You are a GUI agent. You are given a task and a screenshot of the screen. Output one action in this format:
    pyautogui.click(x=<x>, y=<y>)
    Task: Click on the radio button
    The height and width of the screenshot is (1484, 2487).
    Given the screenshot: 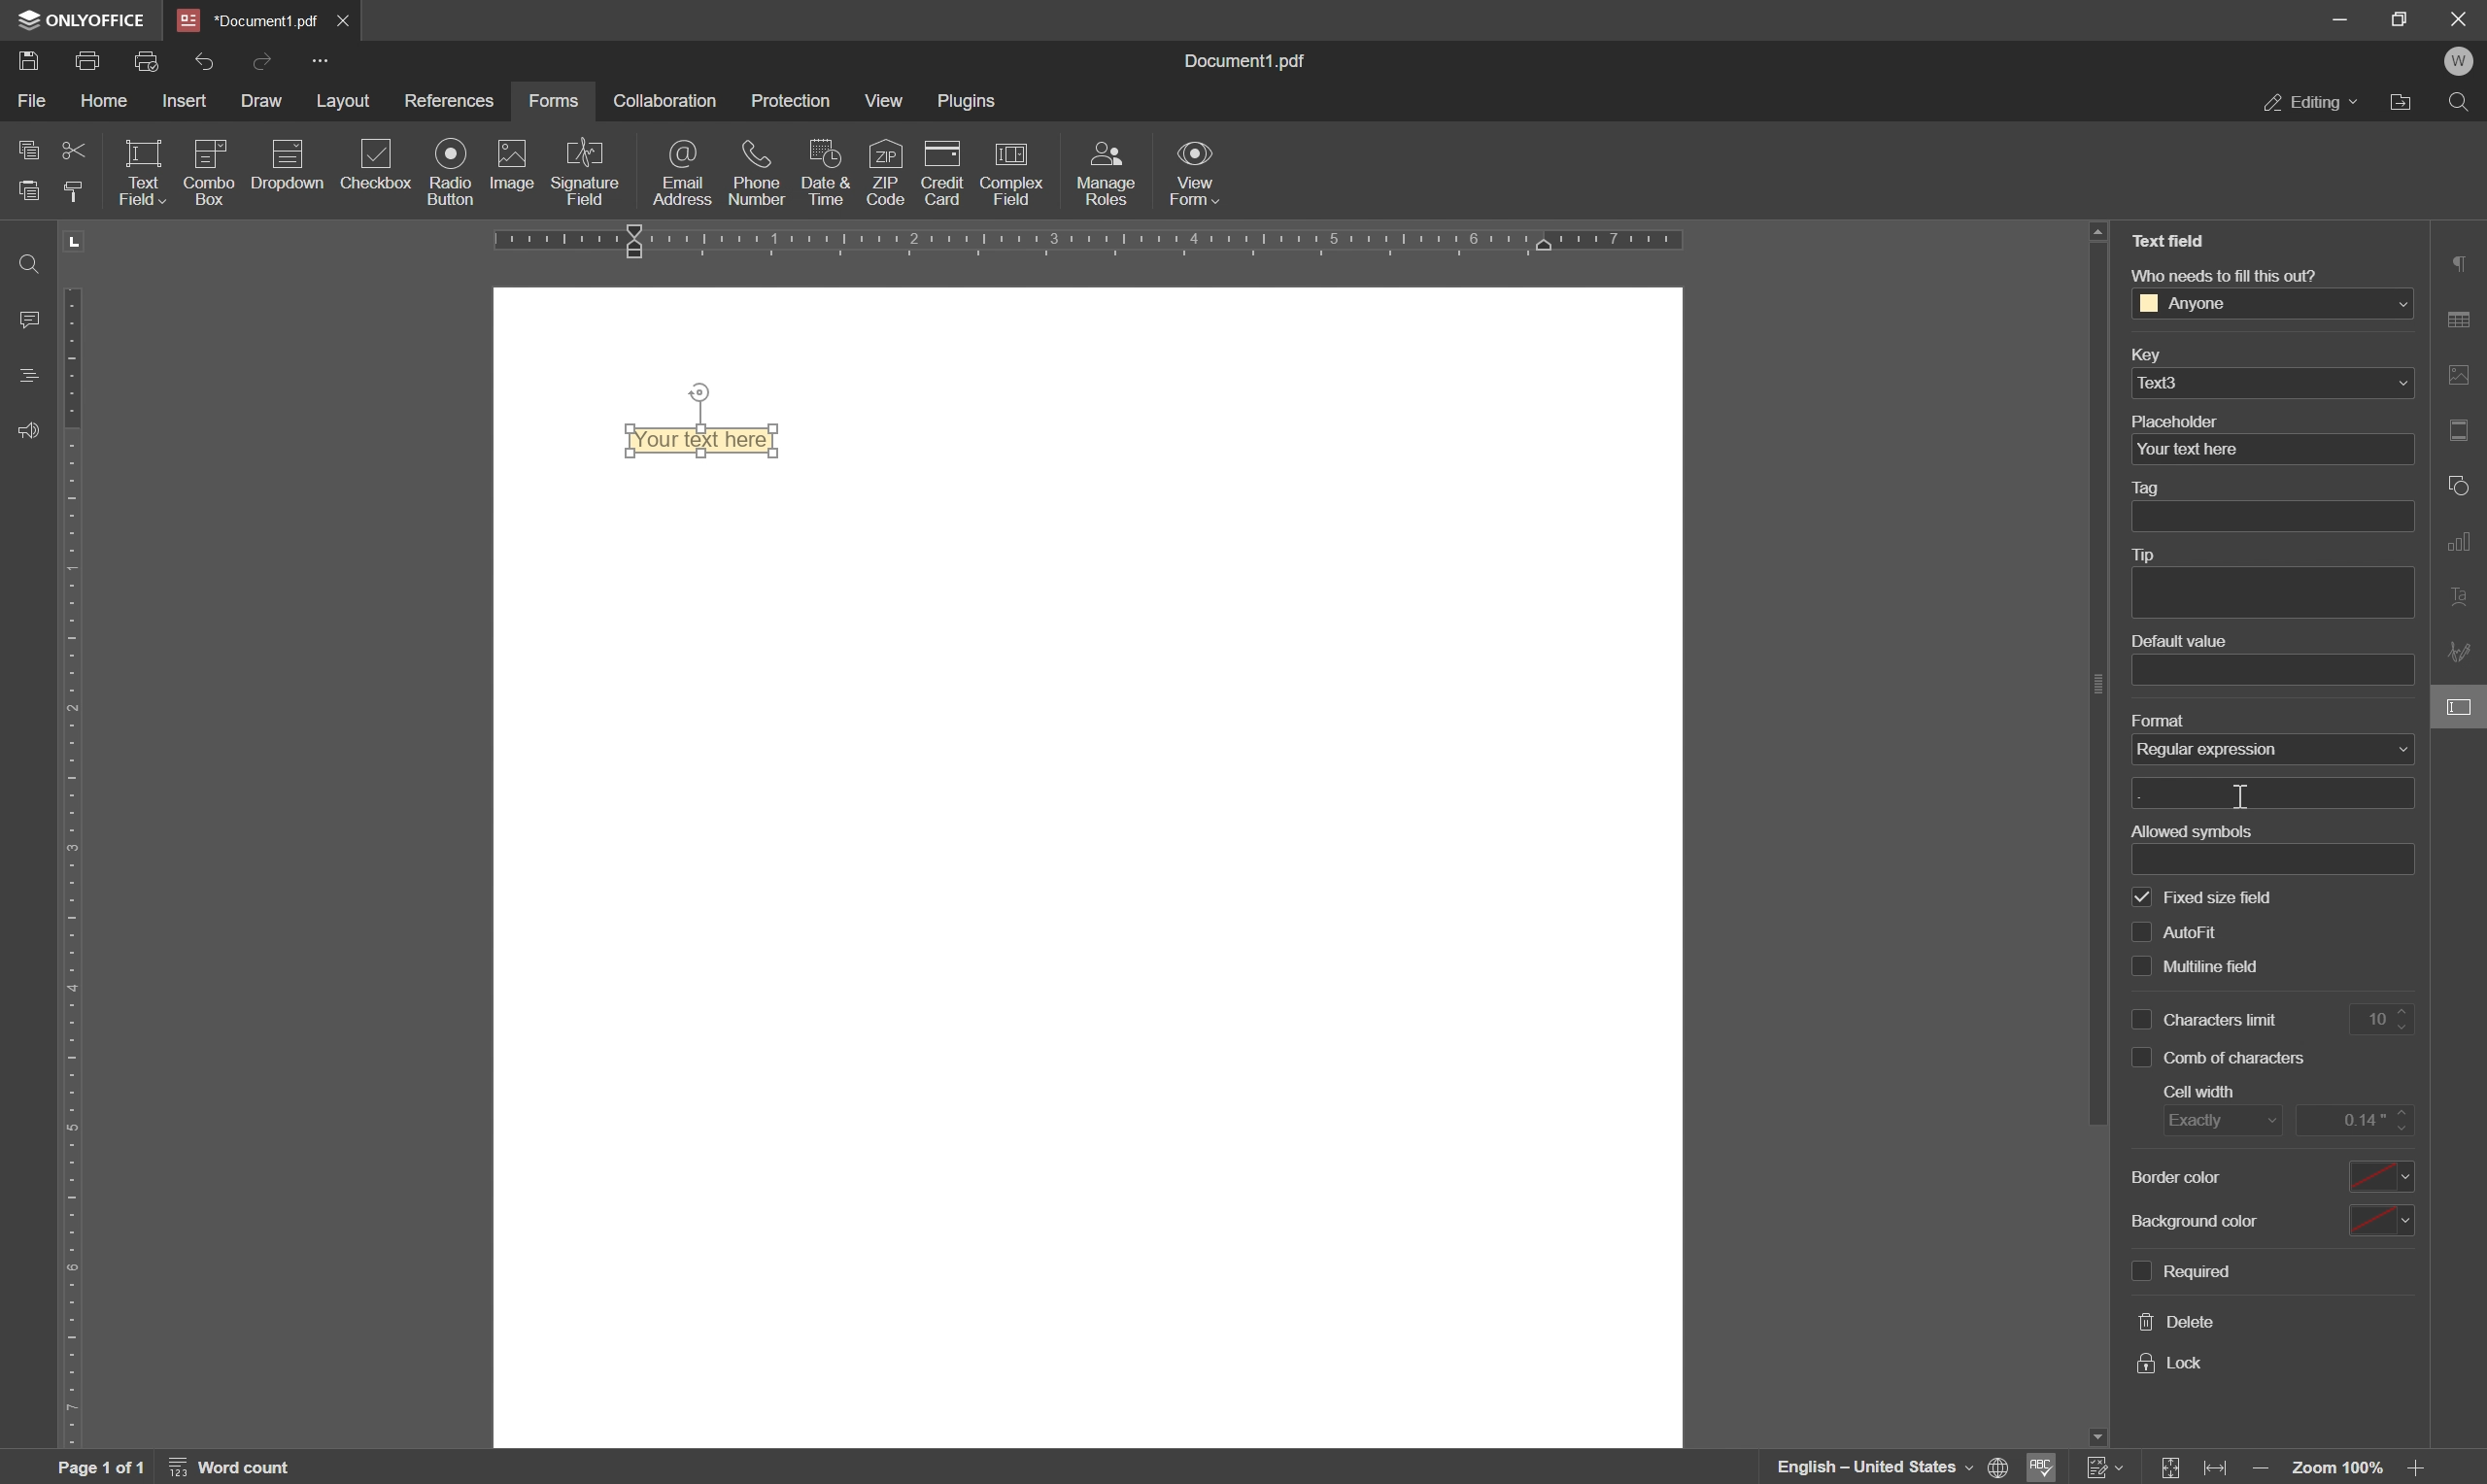 What is the action you would take?
    pyautogui.click(x=447, y=171)
    